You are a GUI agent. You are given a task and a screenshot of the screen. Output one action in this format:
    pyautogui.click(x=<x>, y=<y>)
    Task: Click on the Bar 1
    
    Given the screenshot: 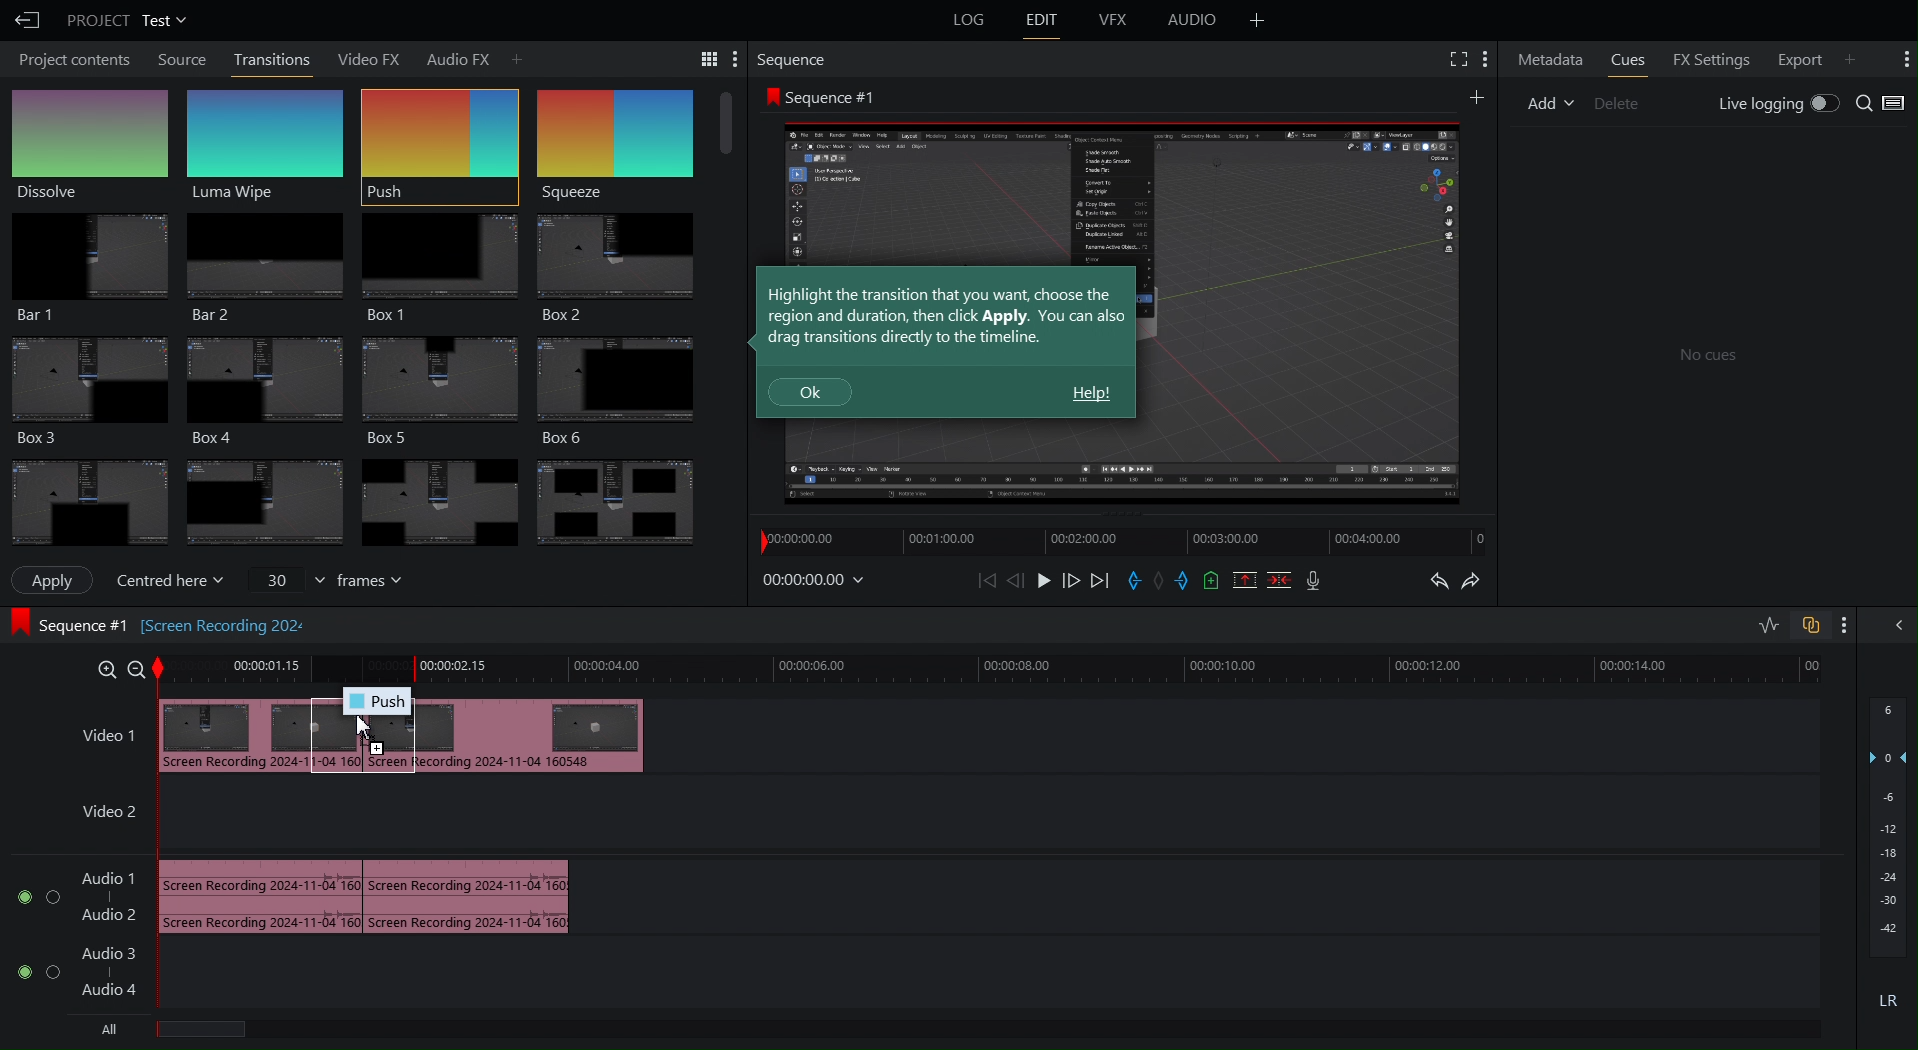 What is the action you would take?
    pyautogui.click(x=83, y=270)
    